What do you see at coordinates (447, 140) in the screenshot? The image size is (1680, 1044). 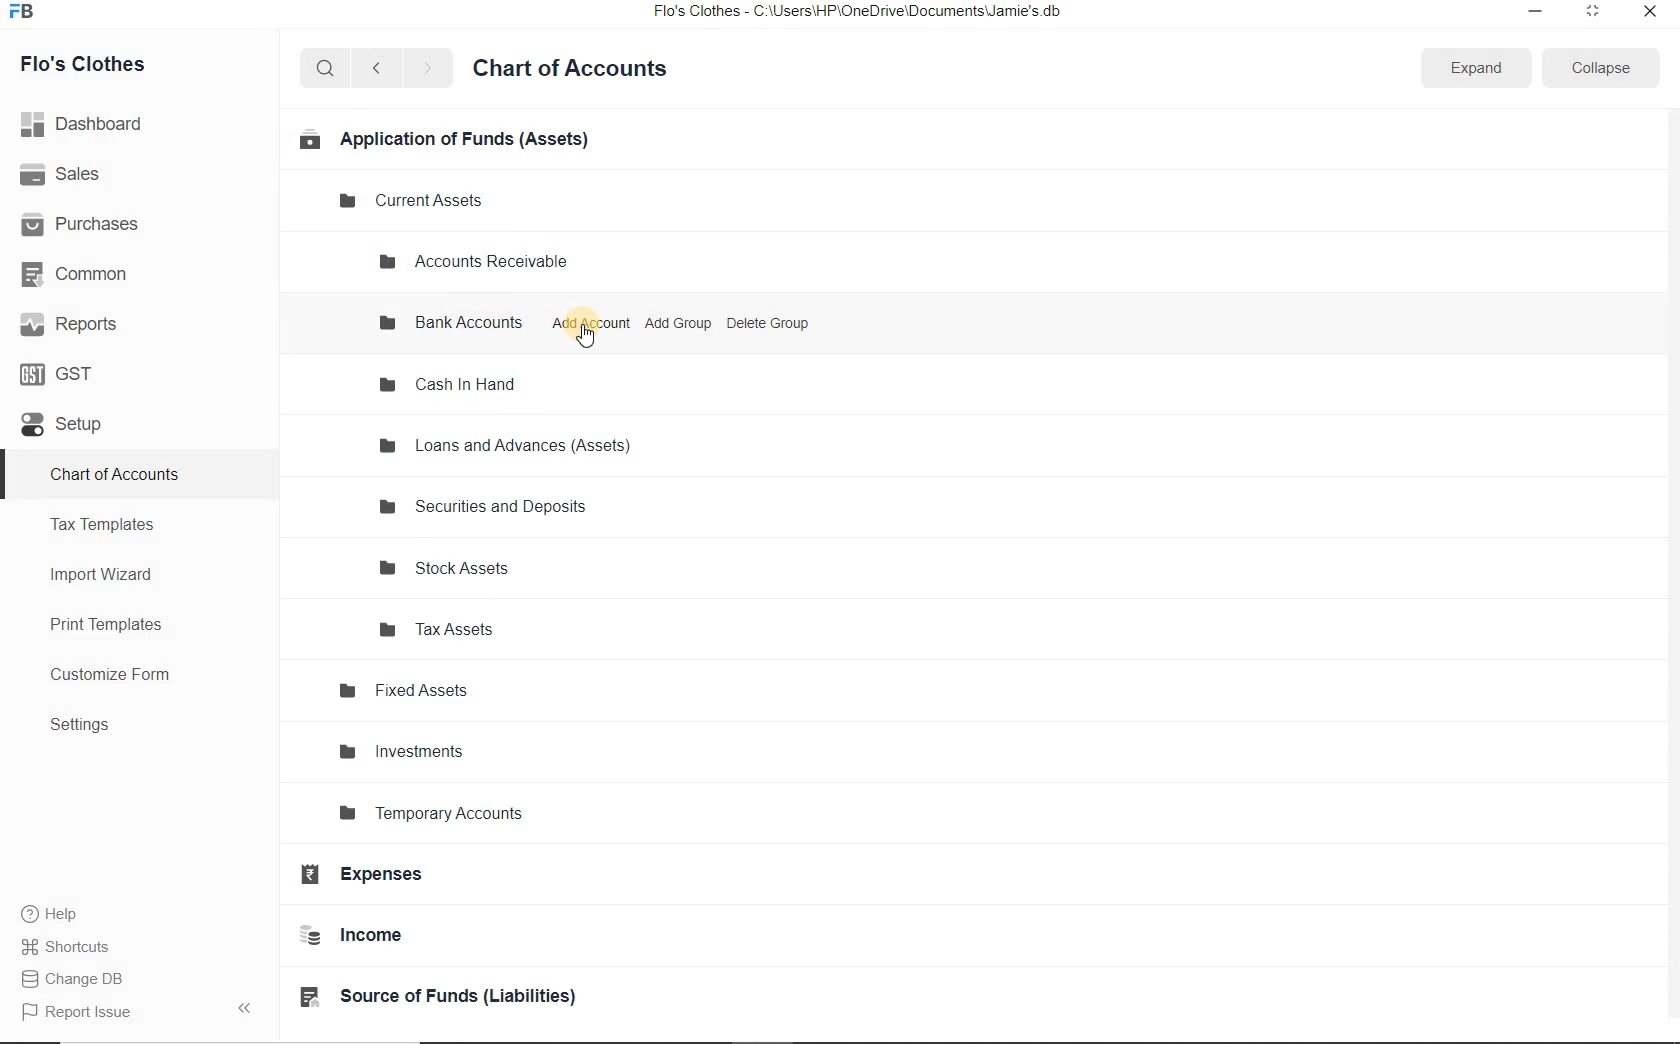 I see `Application of Funds (Assets)` at bounding box center [447, 140].